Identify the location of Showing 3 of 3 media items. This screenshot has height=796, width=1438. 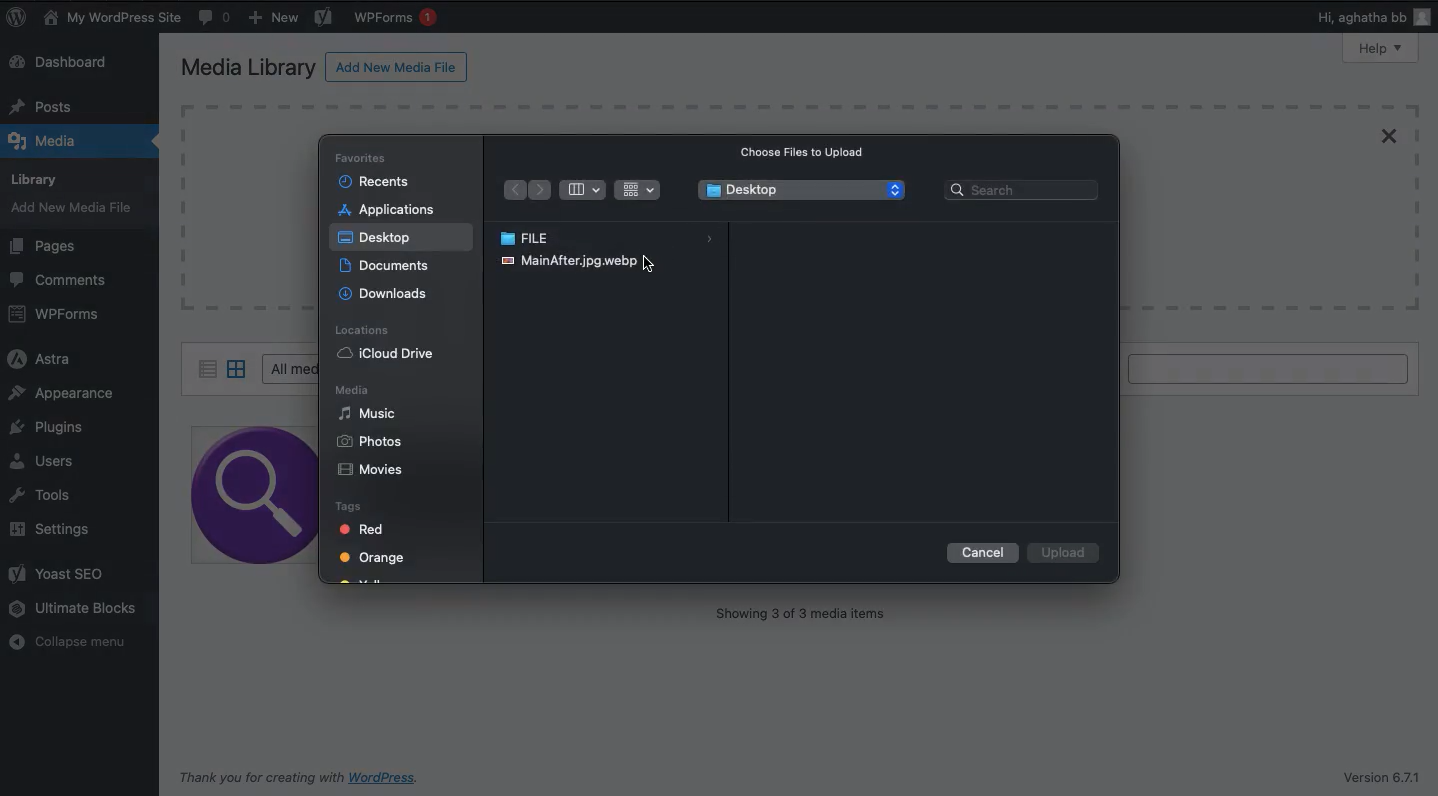
(800, 614).